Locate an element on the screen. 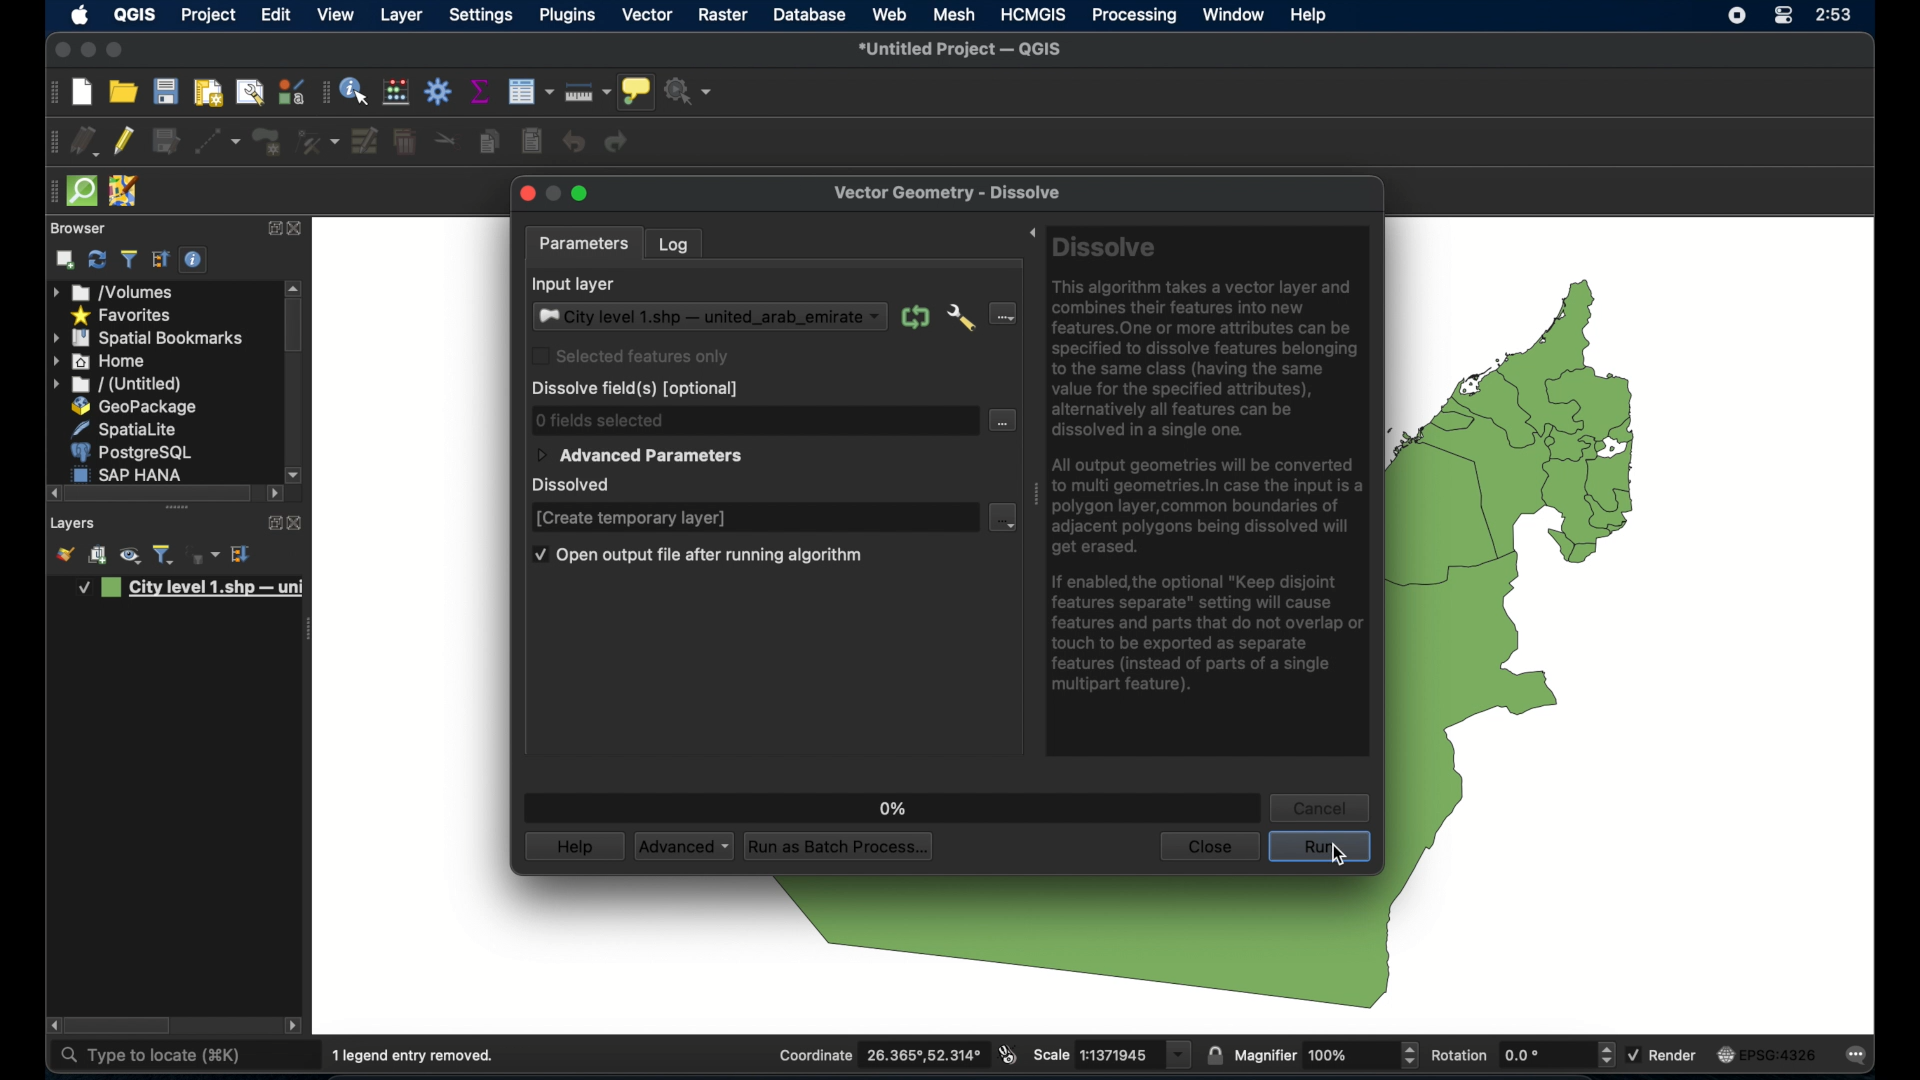 This screenshot has width=1920, height=1080. log is located at coordinates (675, 243).